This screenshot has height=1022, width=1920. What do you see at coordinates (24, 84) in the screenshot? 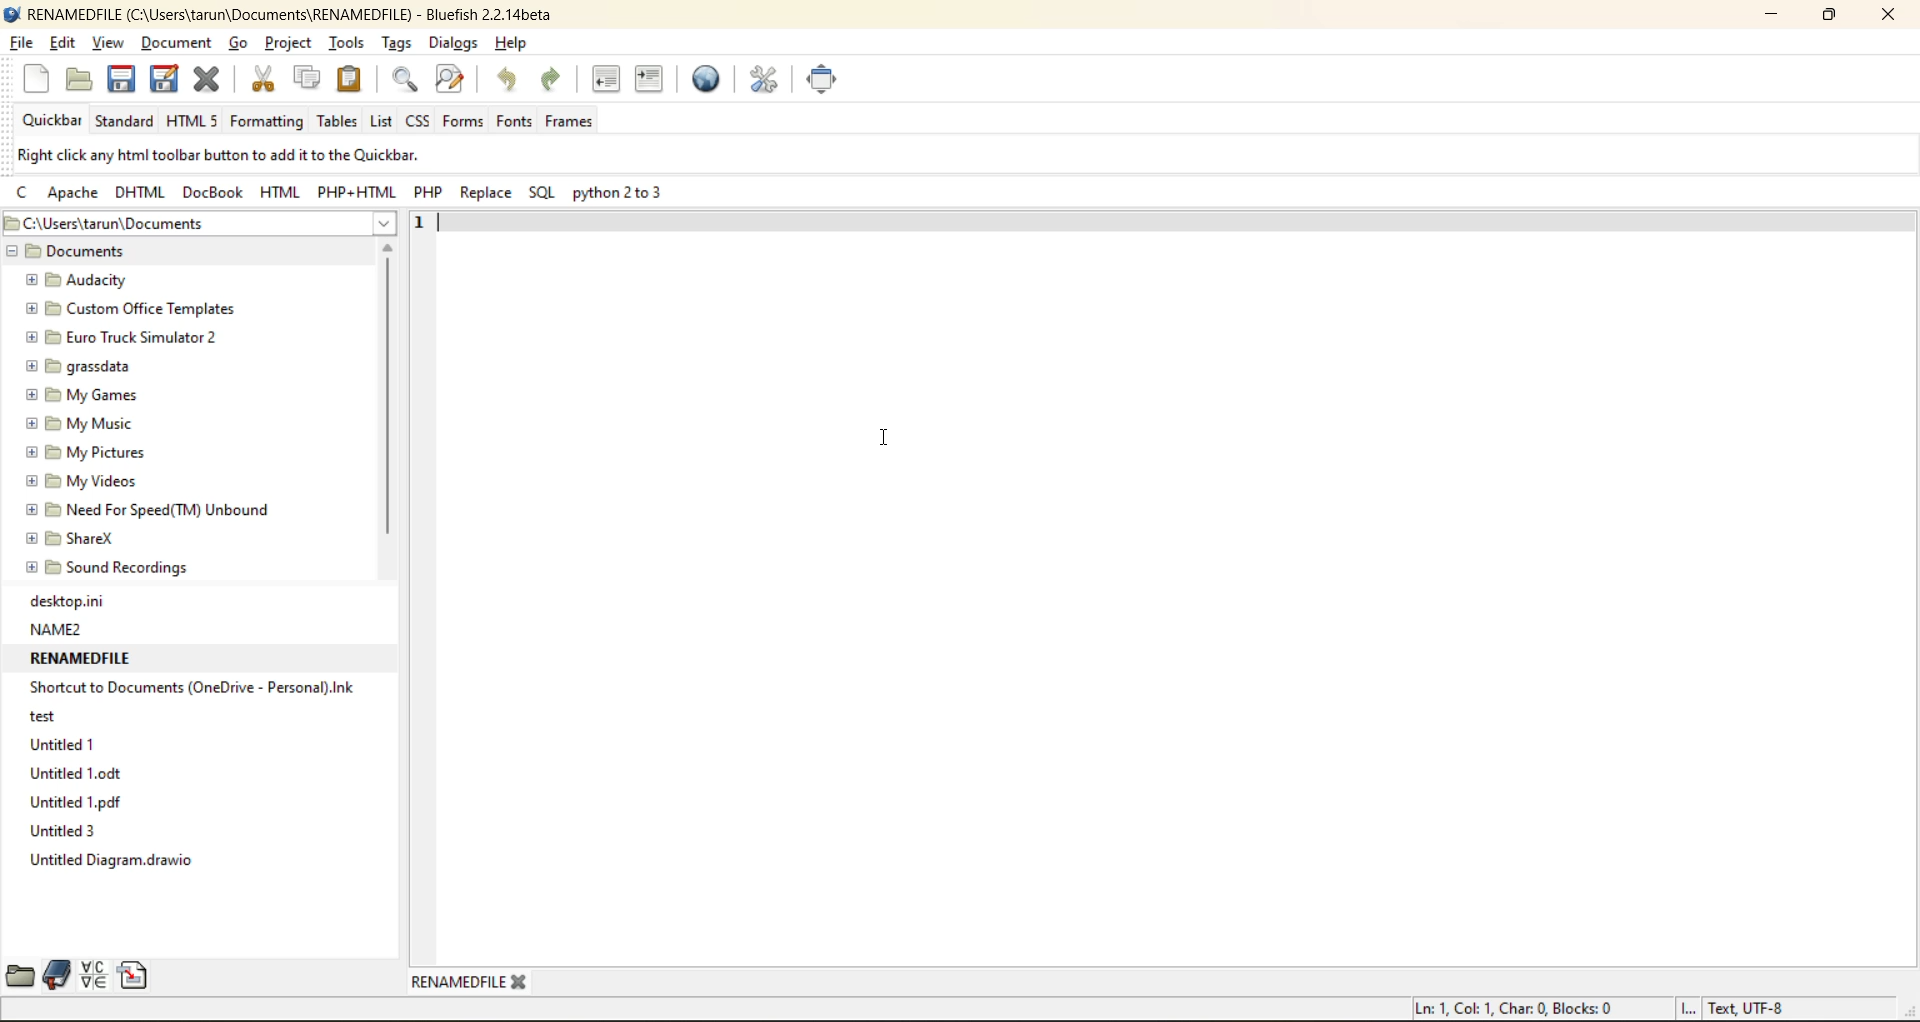
I see `new` at bounding box center [24, 84].